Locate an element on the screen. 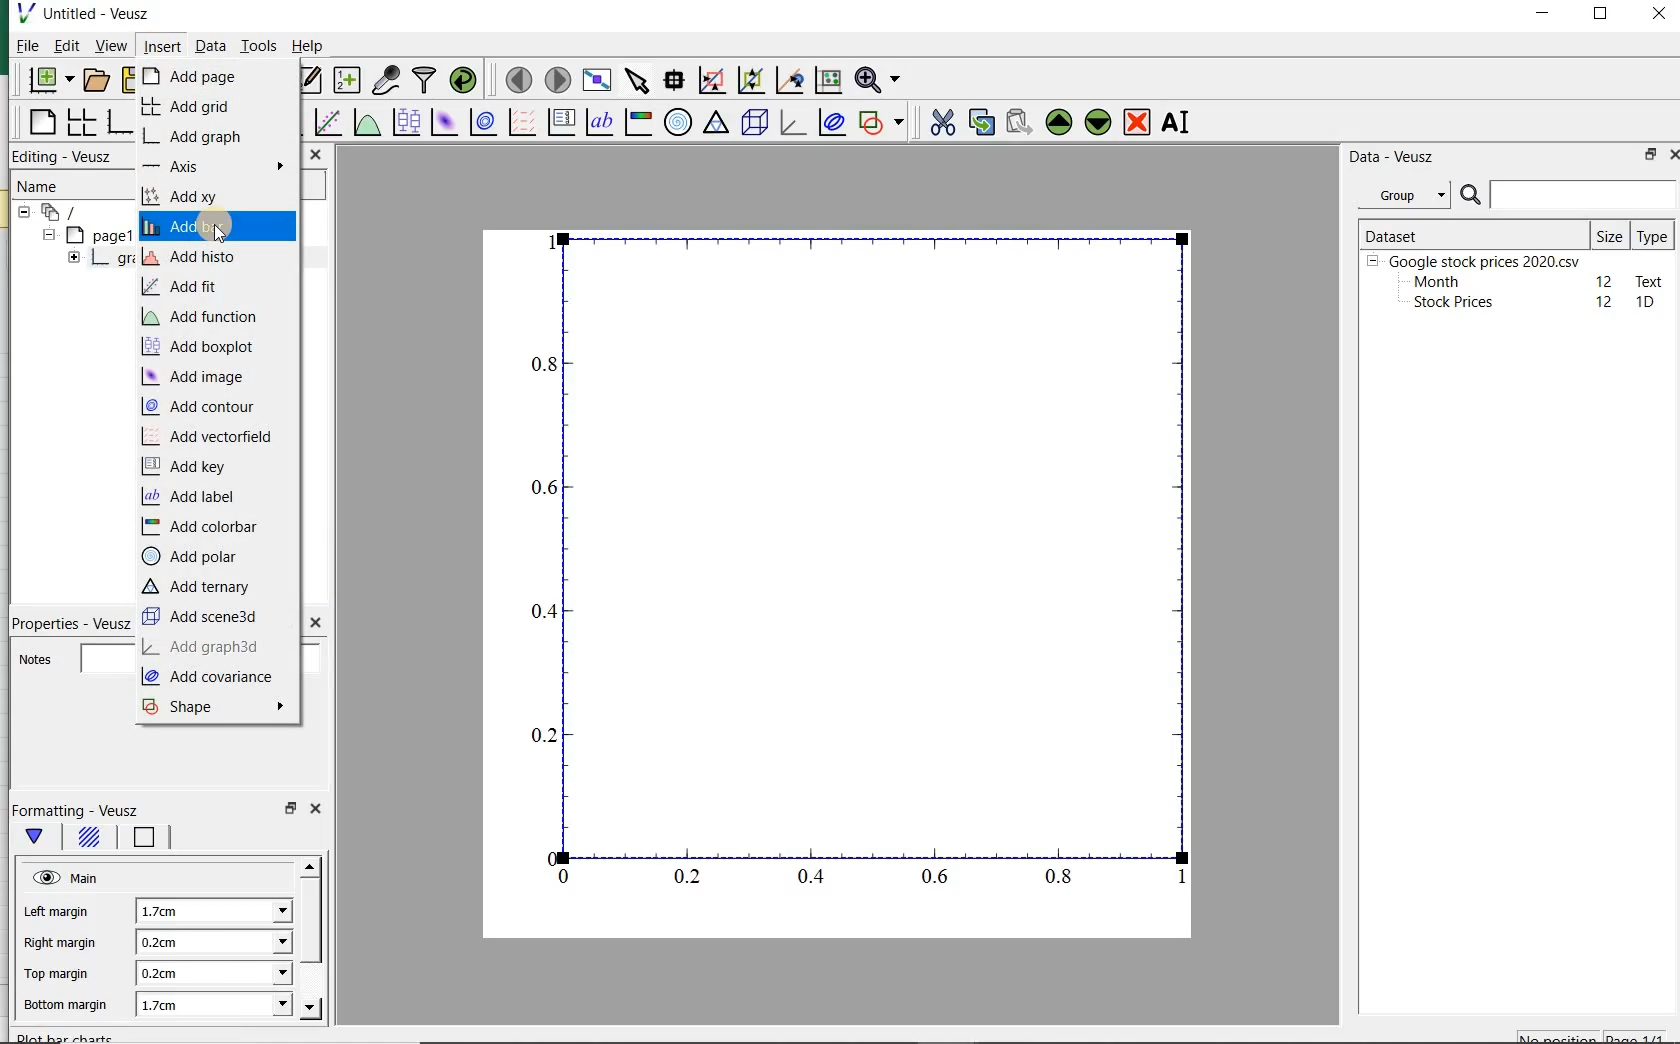 The width and height of the screenshot is (1680, 1044). image color bar is located at coordinates (636, 122).